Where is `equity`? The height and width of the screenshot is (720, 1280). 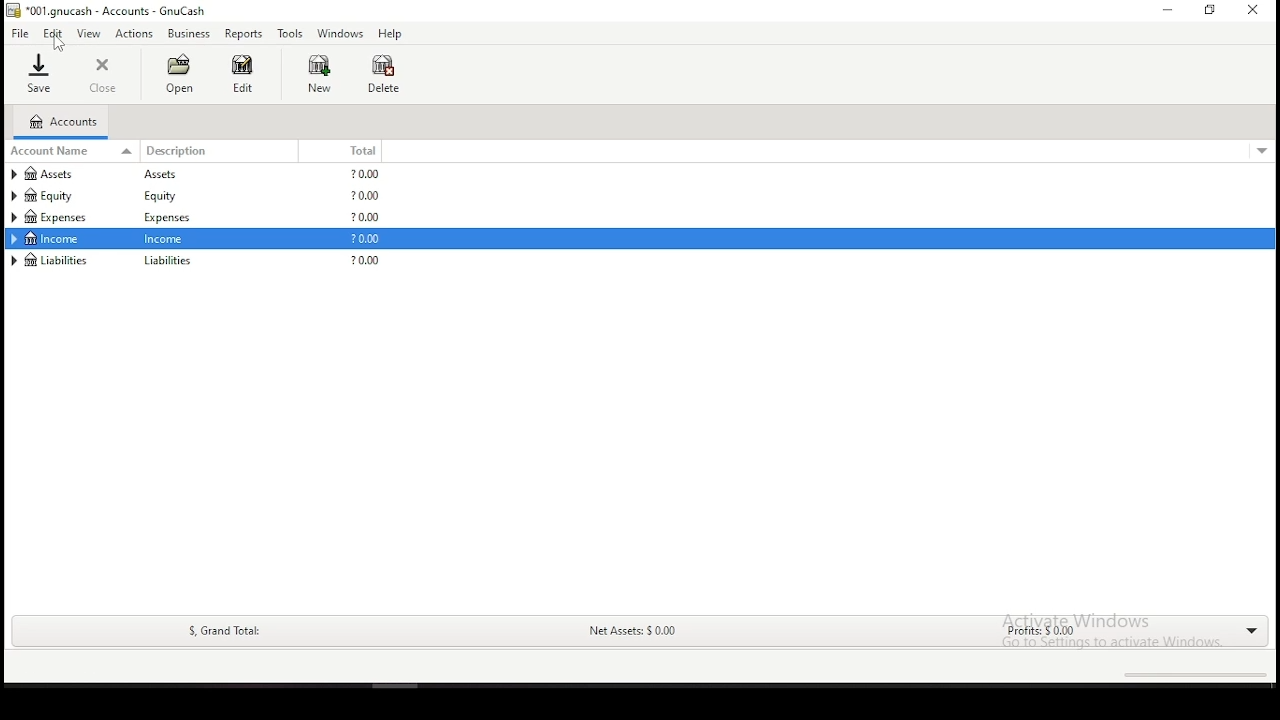 equity is located at coordinates (49, 195).